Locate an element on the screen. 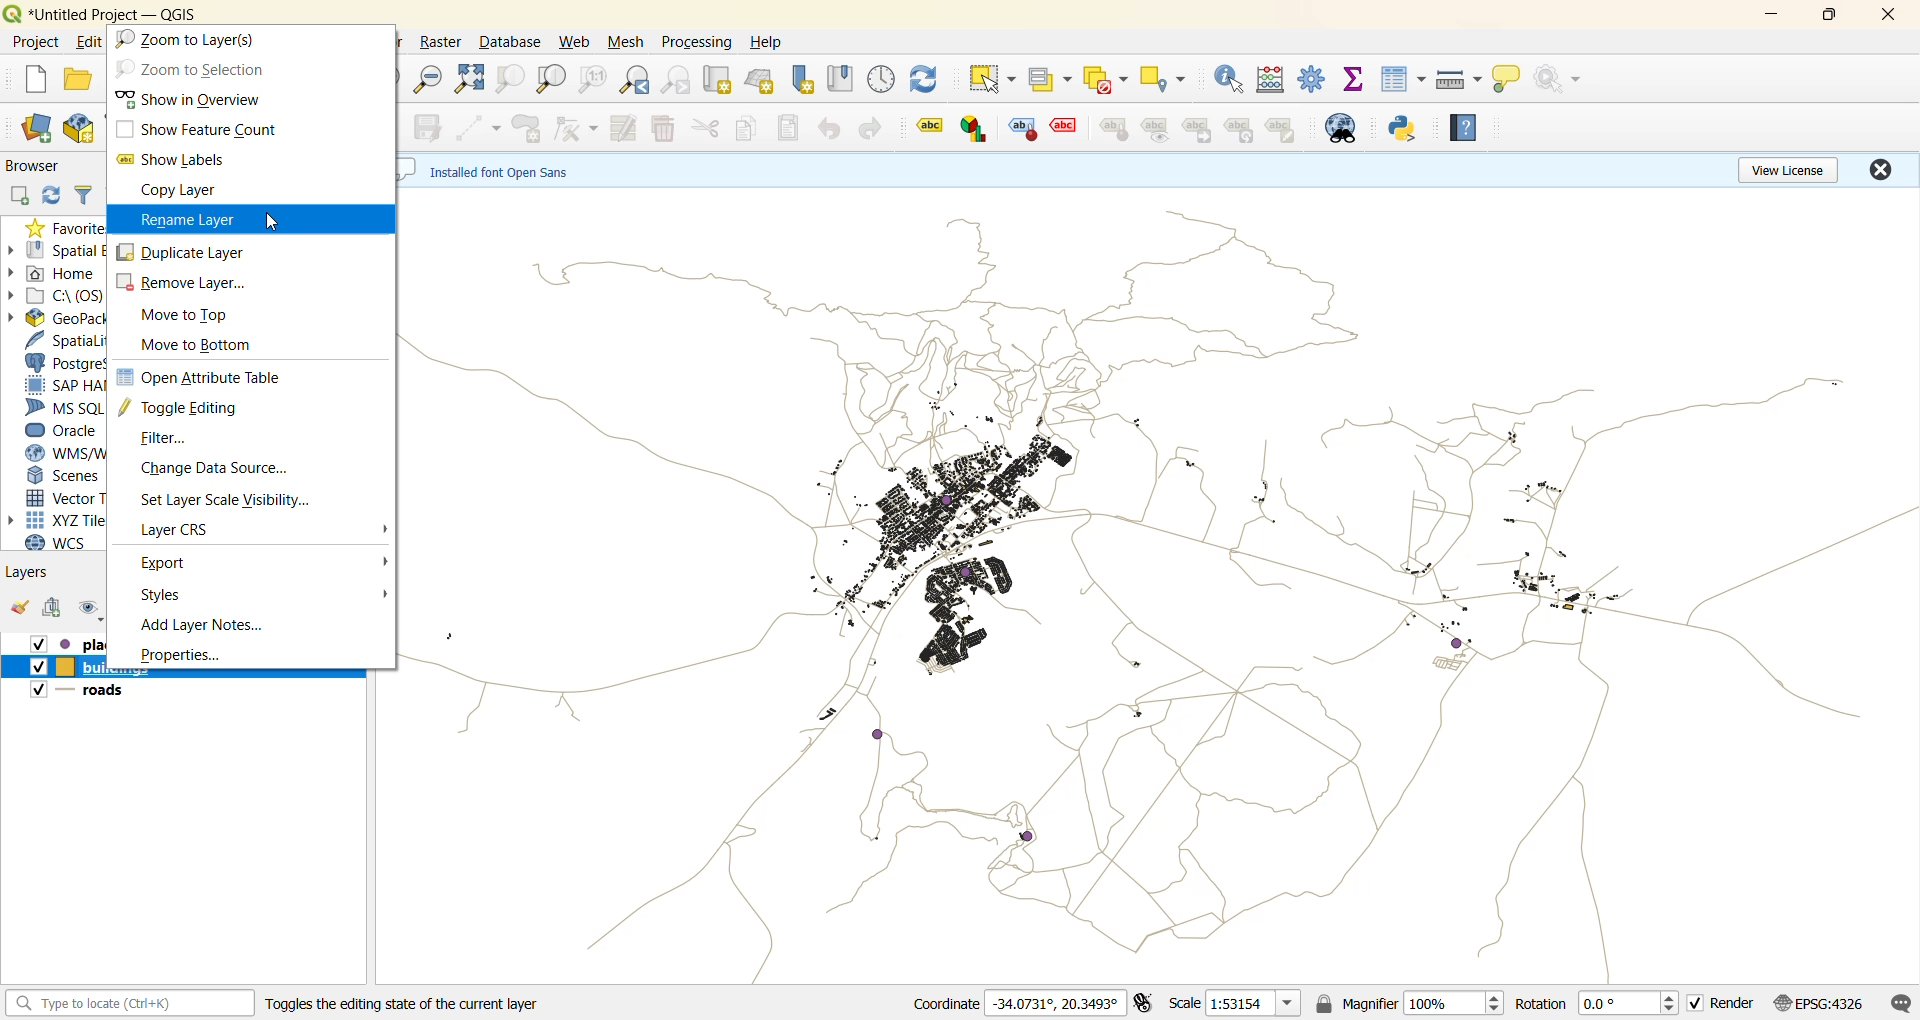 Image resolution: width=1920 pixels, height=1020 pixels. properties is located at coordinates (183, 655).